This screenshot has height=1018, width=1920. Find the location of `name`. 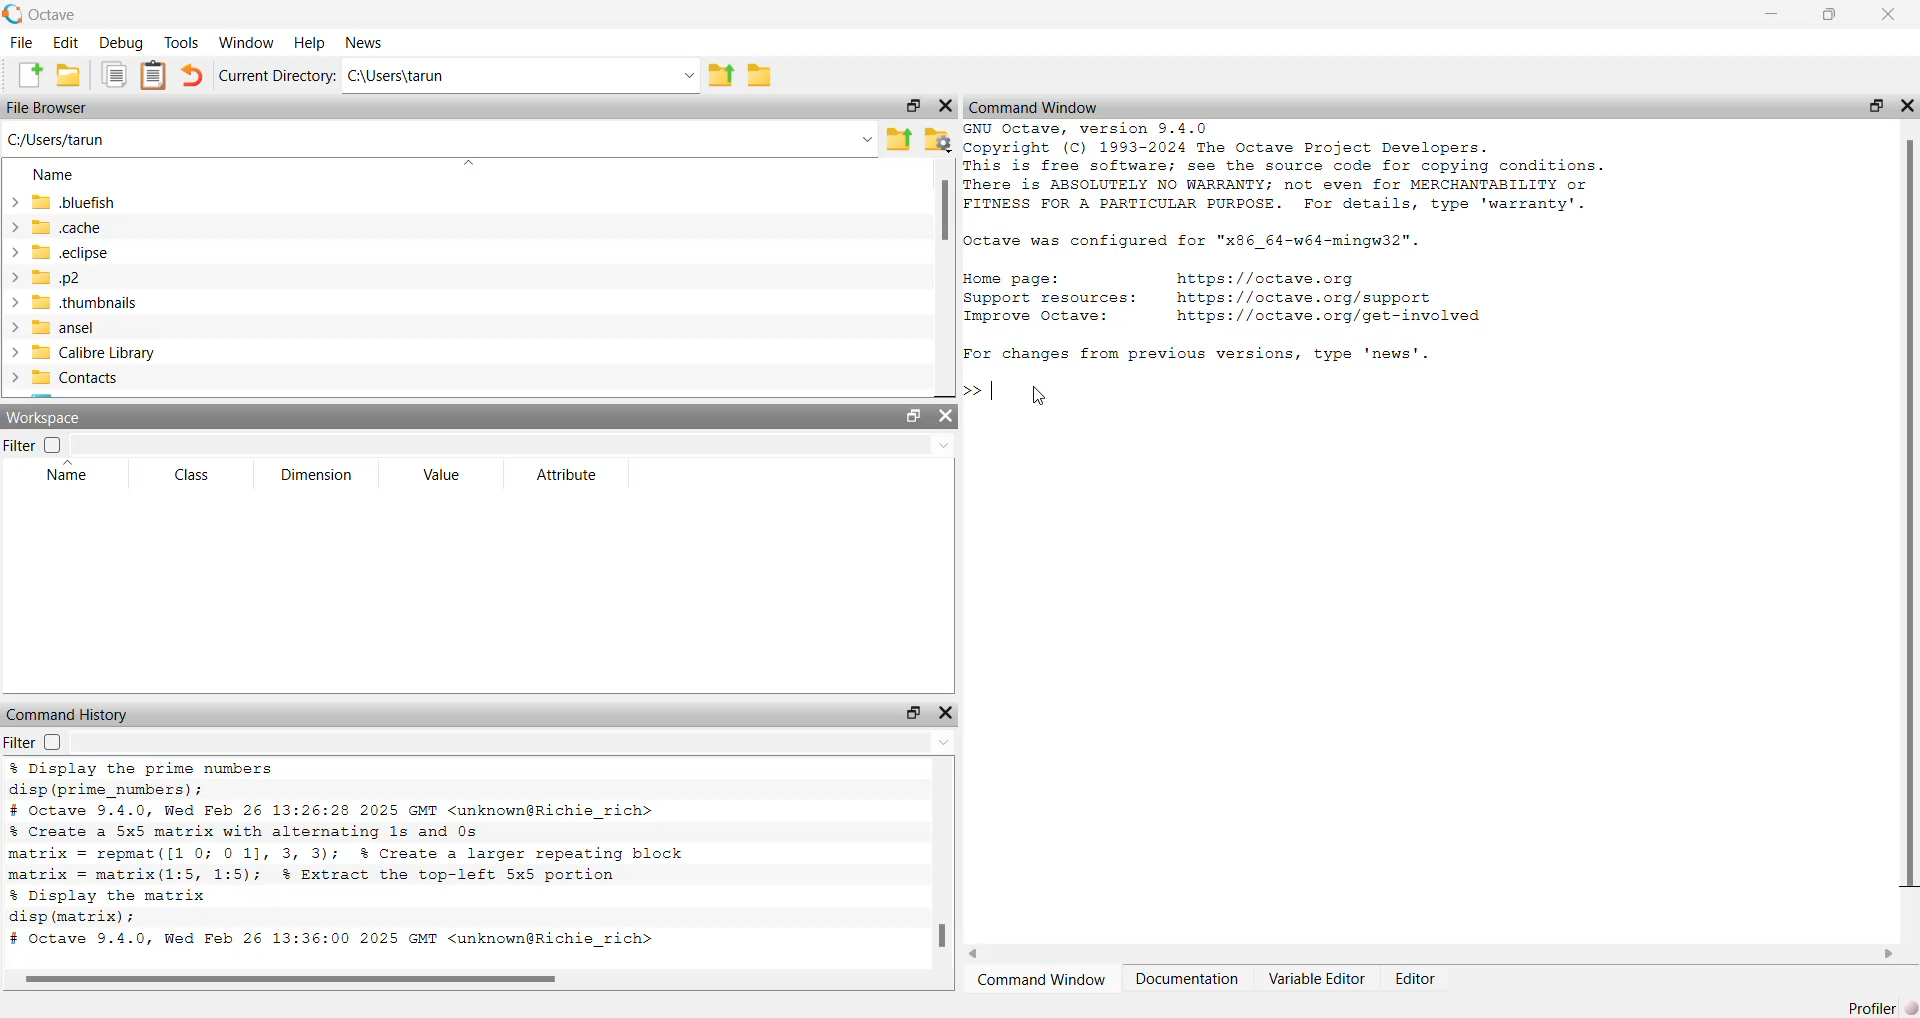

name is located at coordinates (50, 173).